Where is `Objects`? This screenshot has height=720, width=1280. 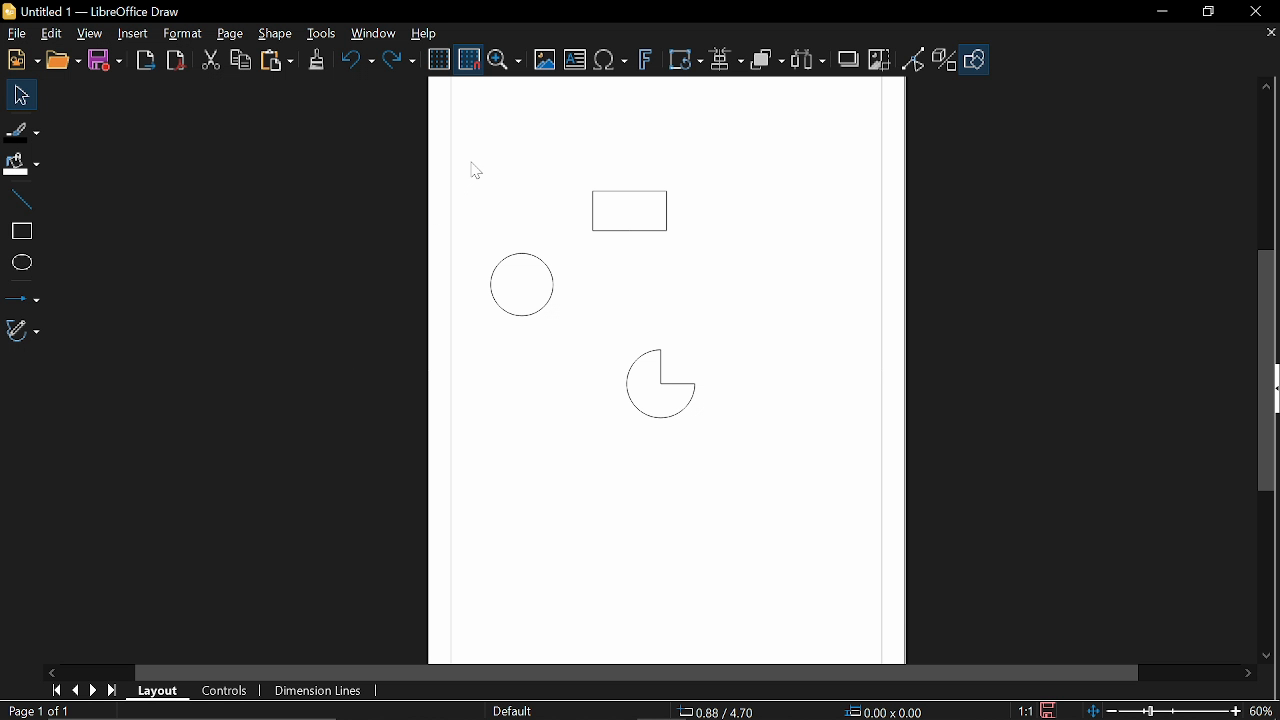 Objects is located at coordinates (766, 61).